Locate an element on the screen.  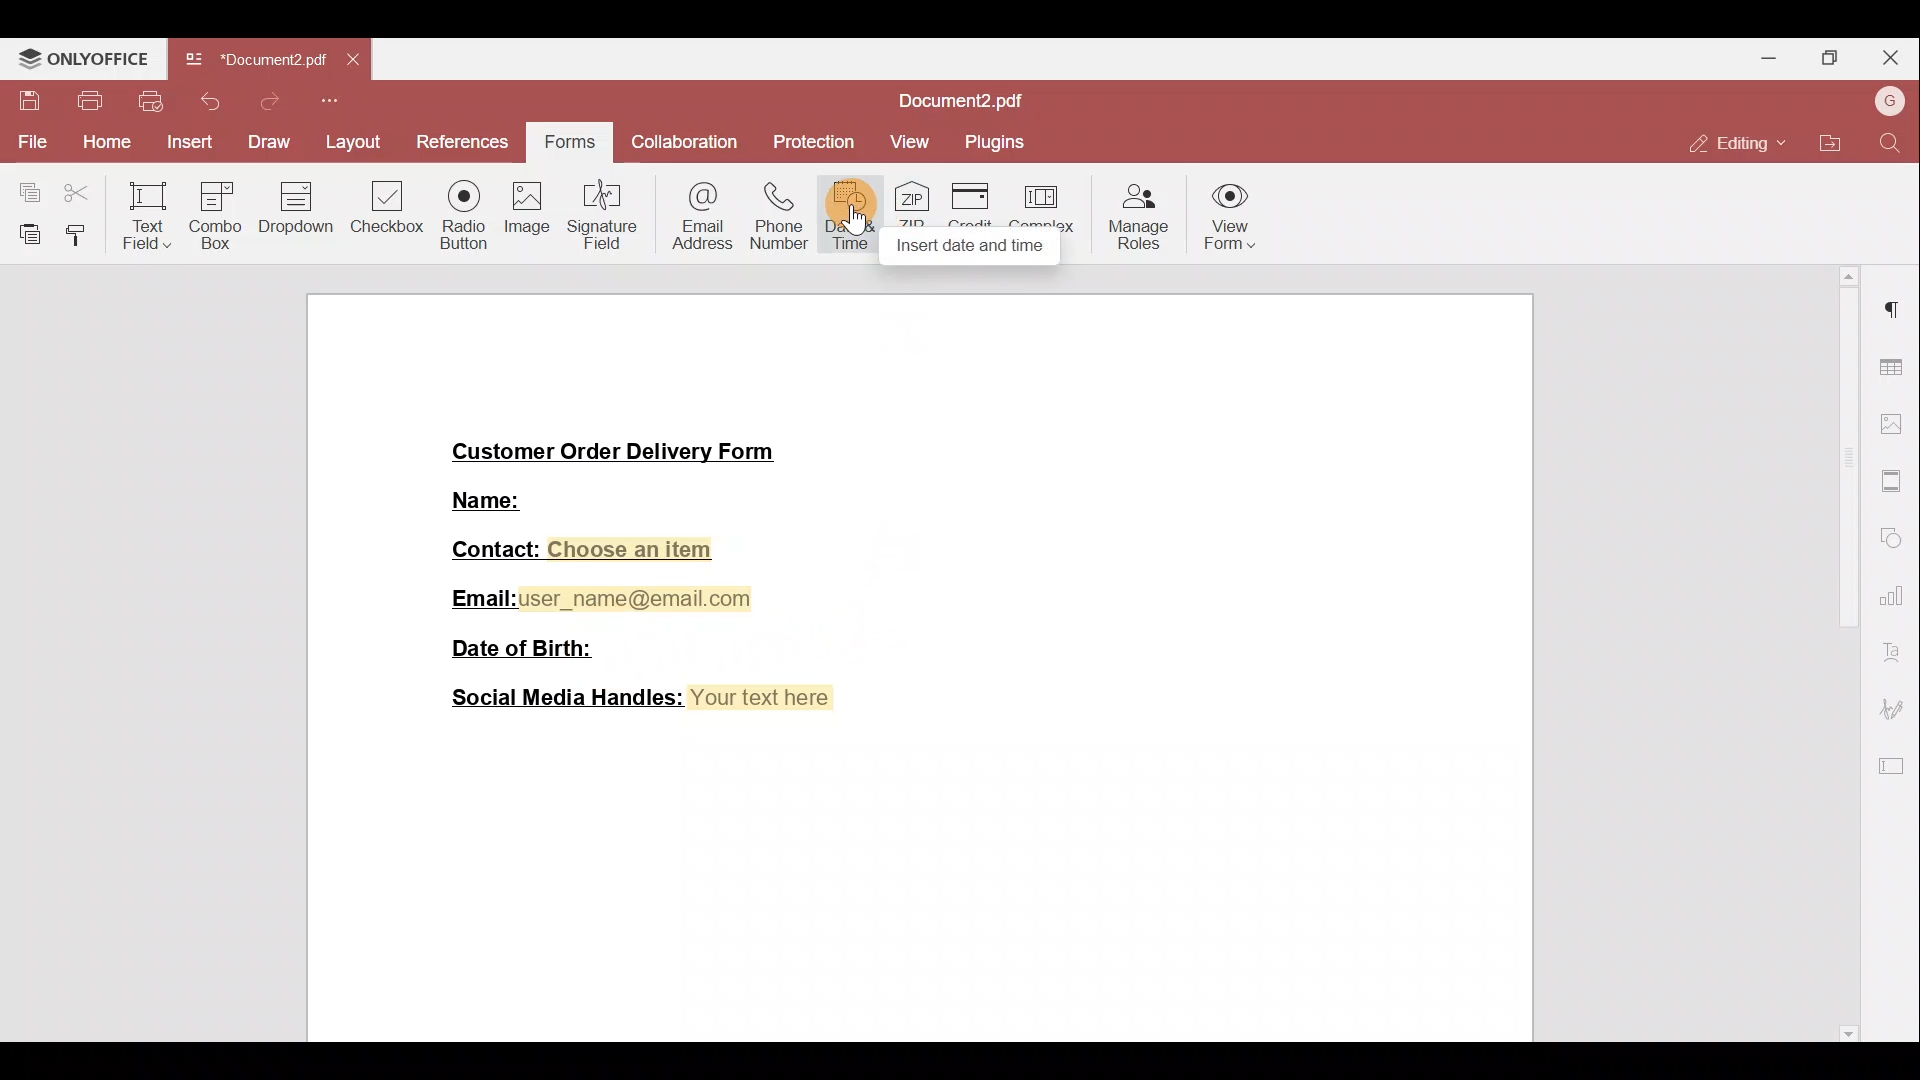
More is located at coordinates (333, 103).